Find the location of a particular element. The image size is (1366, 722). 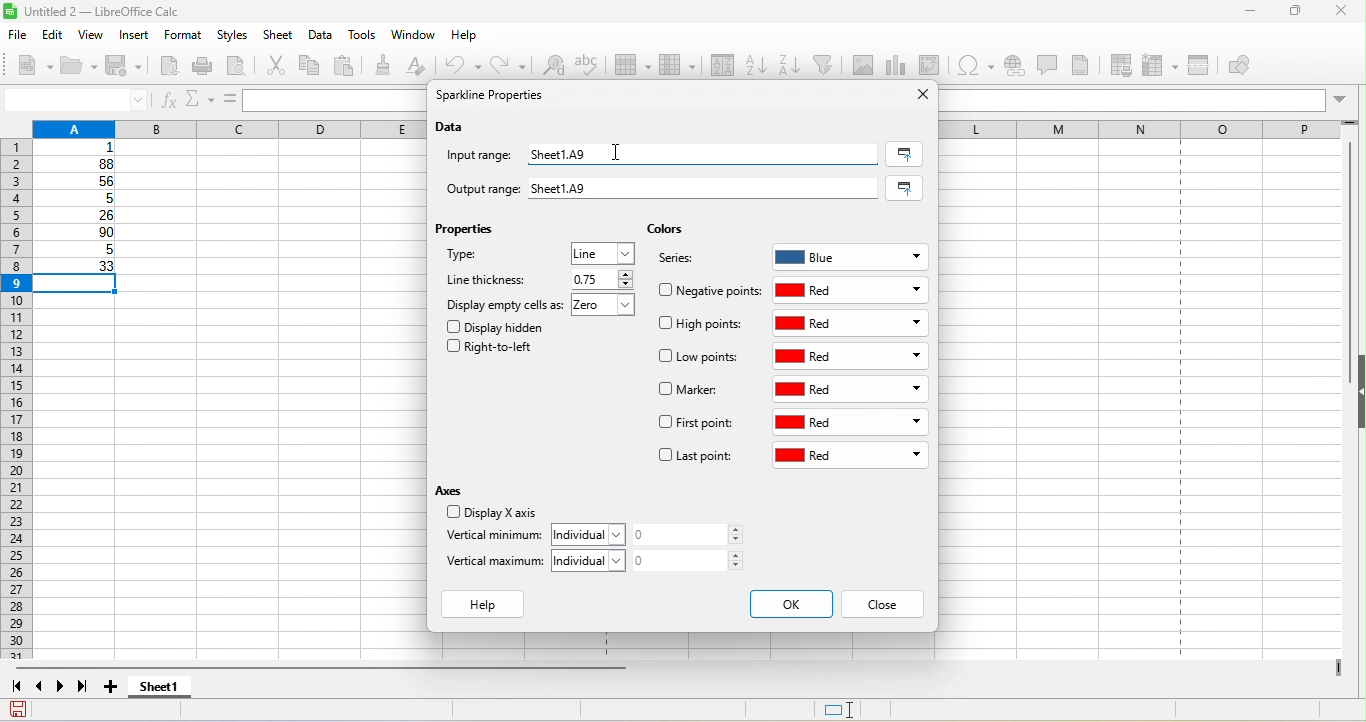

56 is located at coordinates (82, 182).